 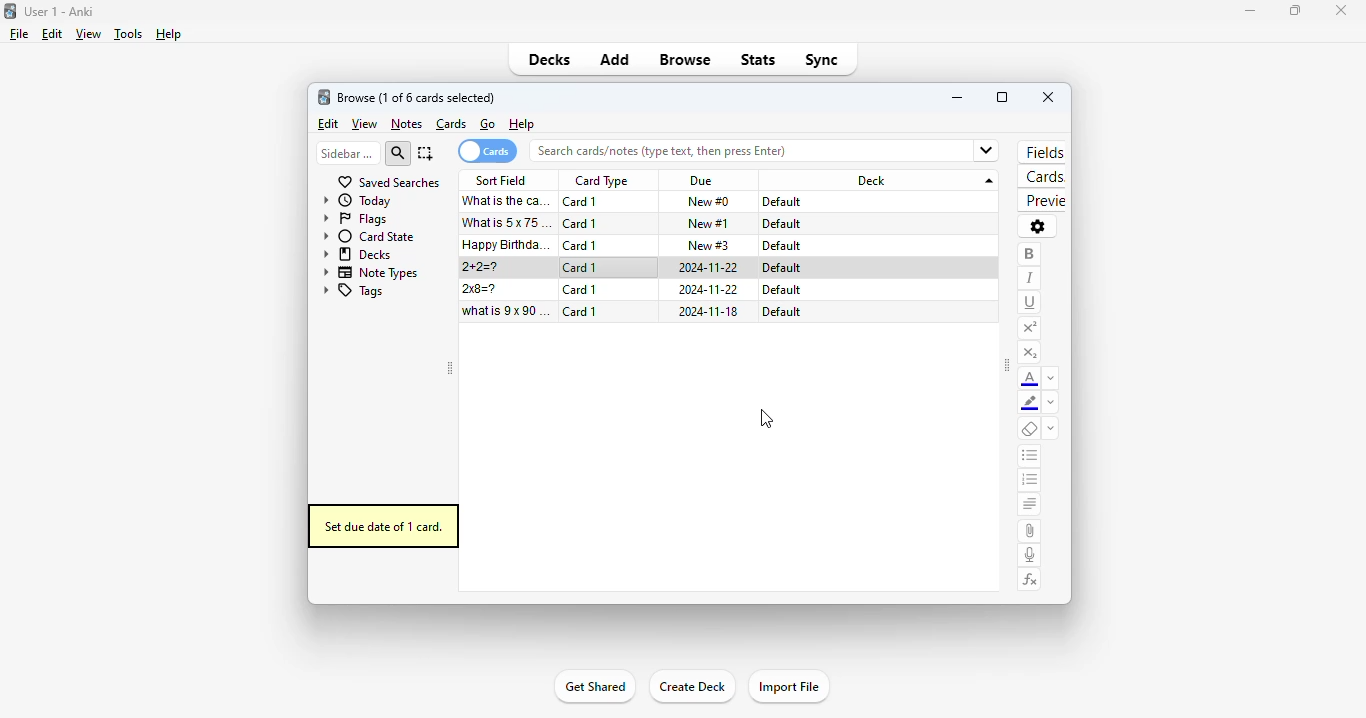 I want to click on help, so click(x=521, y=125).